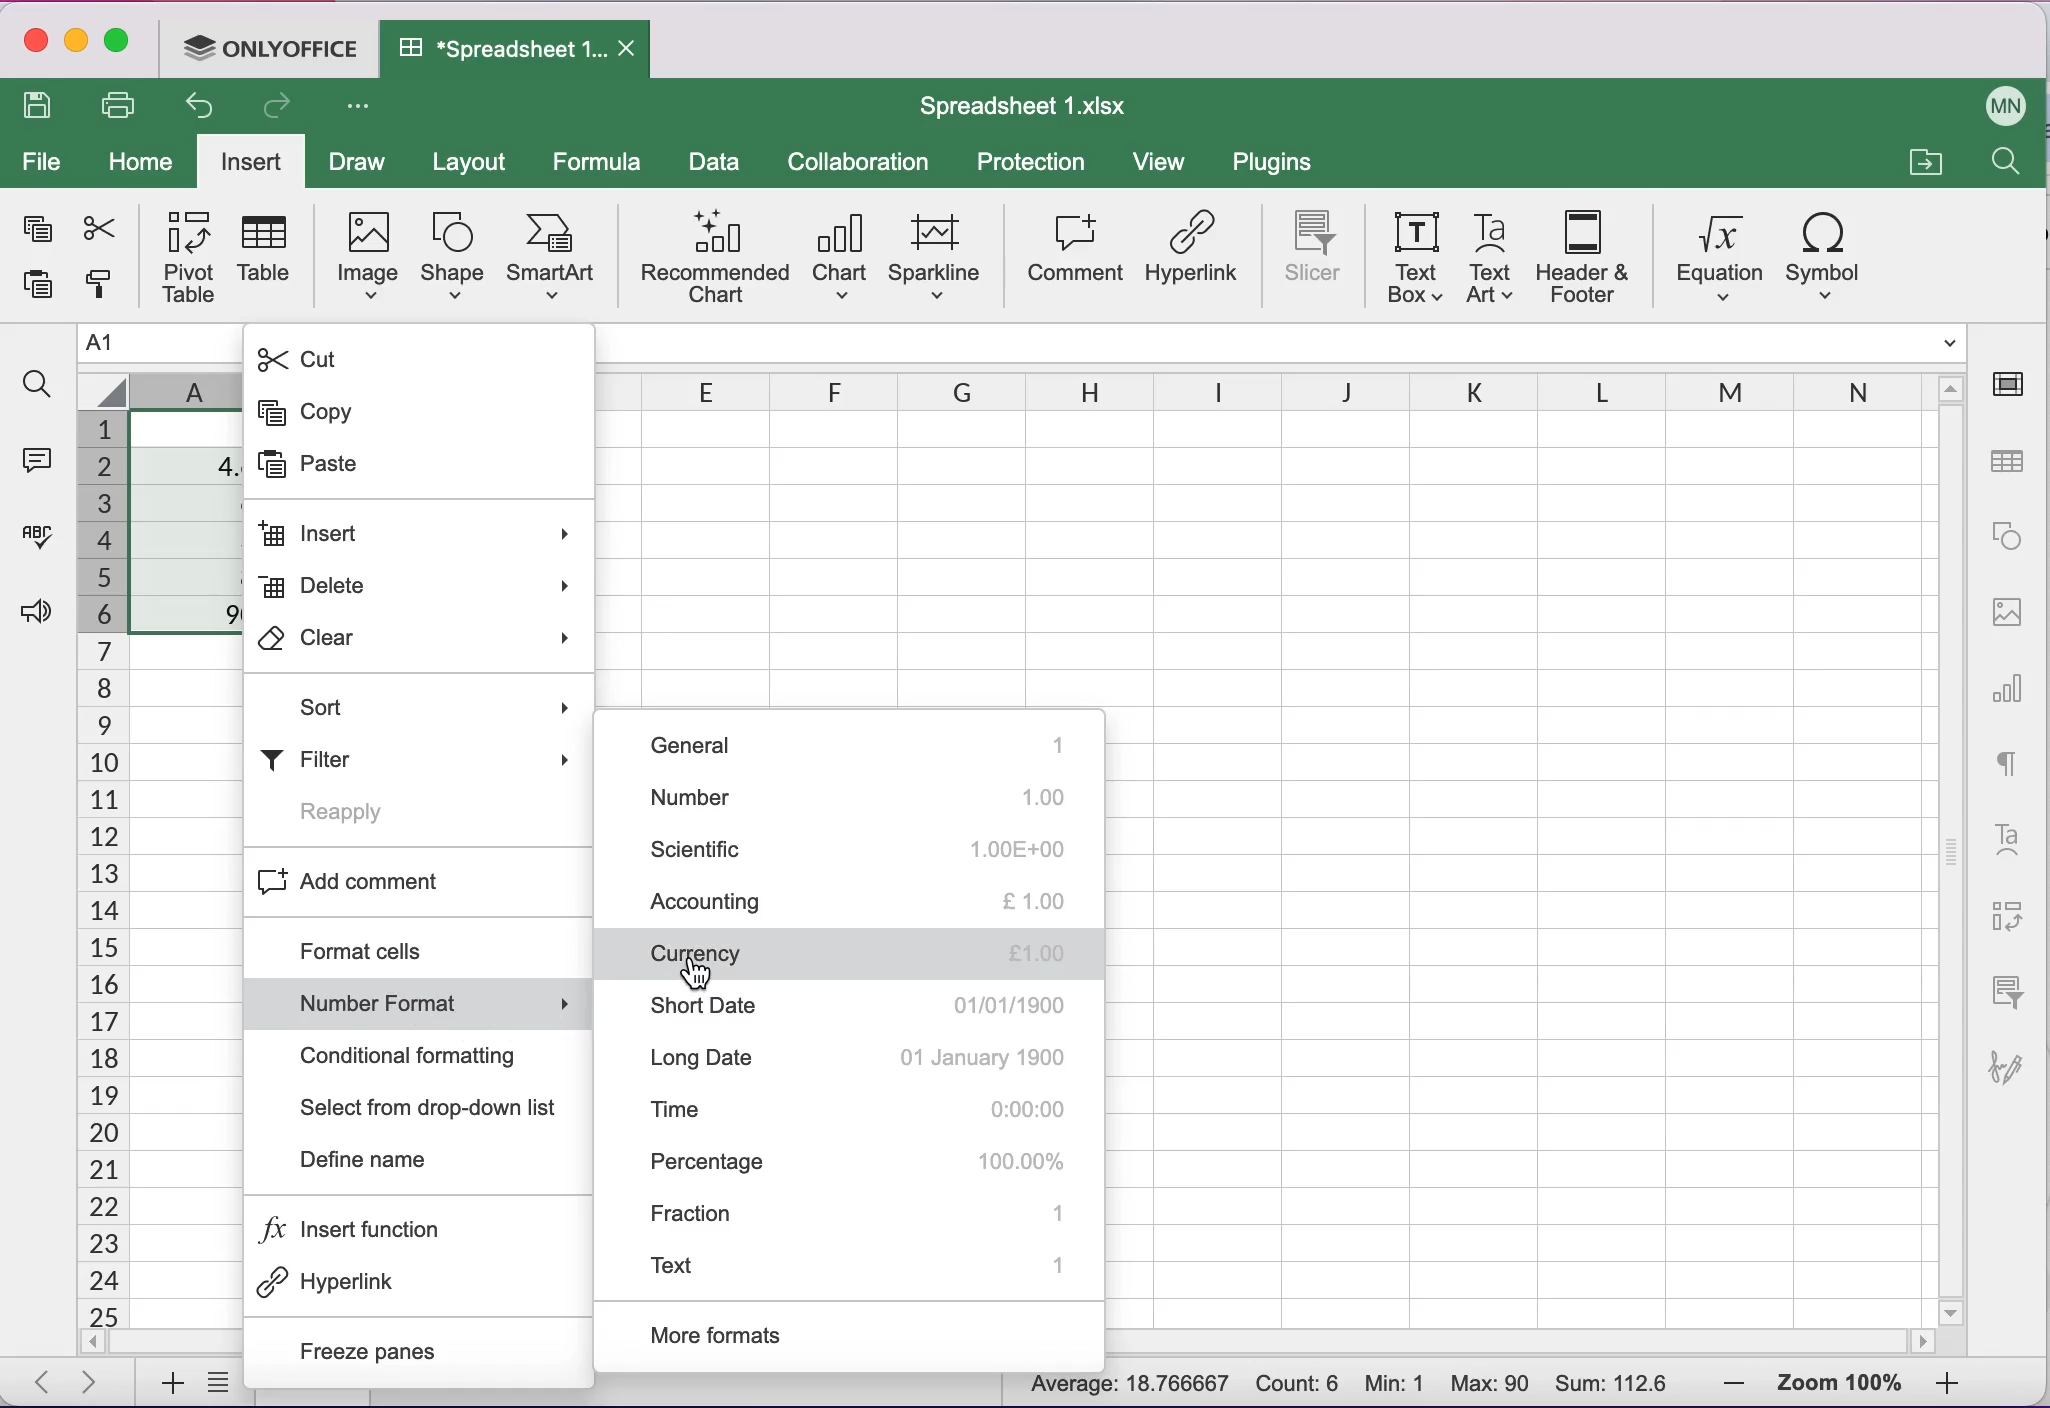 The height and width of the screenshot is (1408, 2050). Describe the element at coordinates (869, 798) in the screenshot. I see `number` at that location.